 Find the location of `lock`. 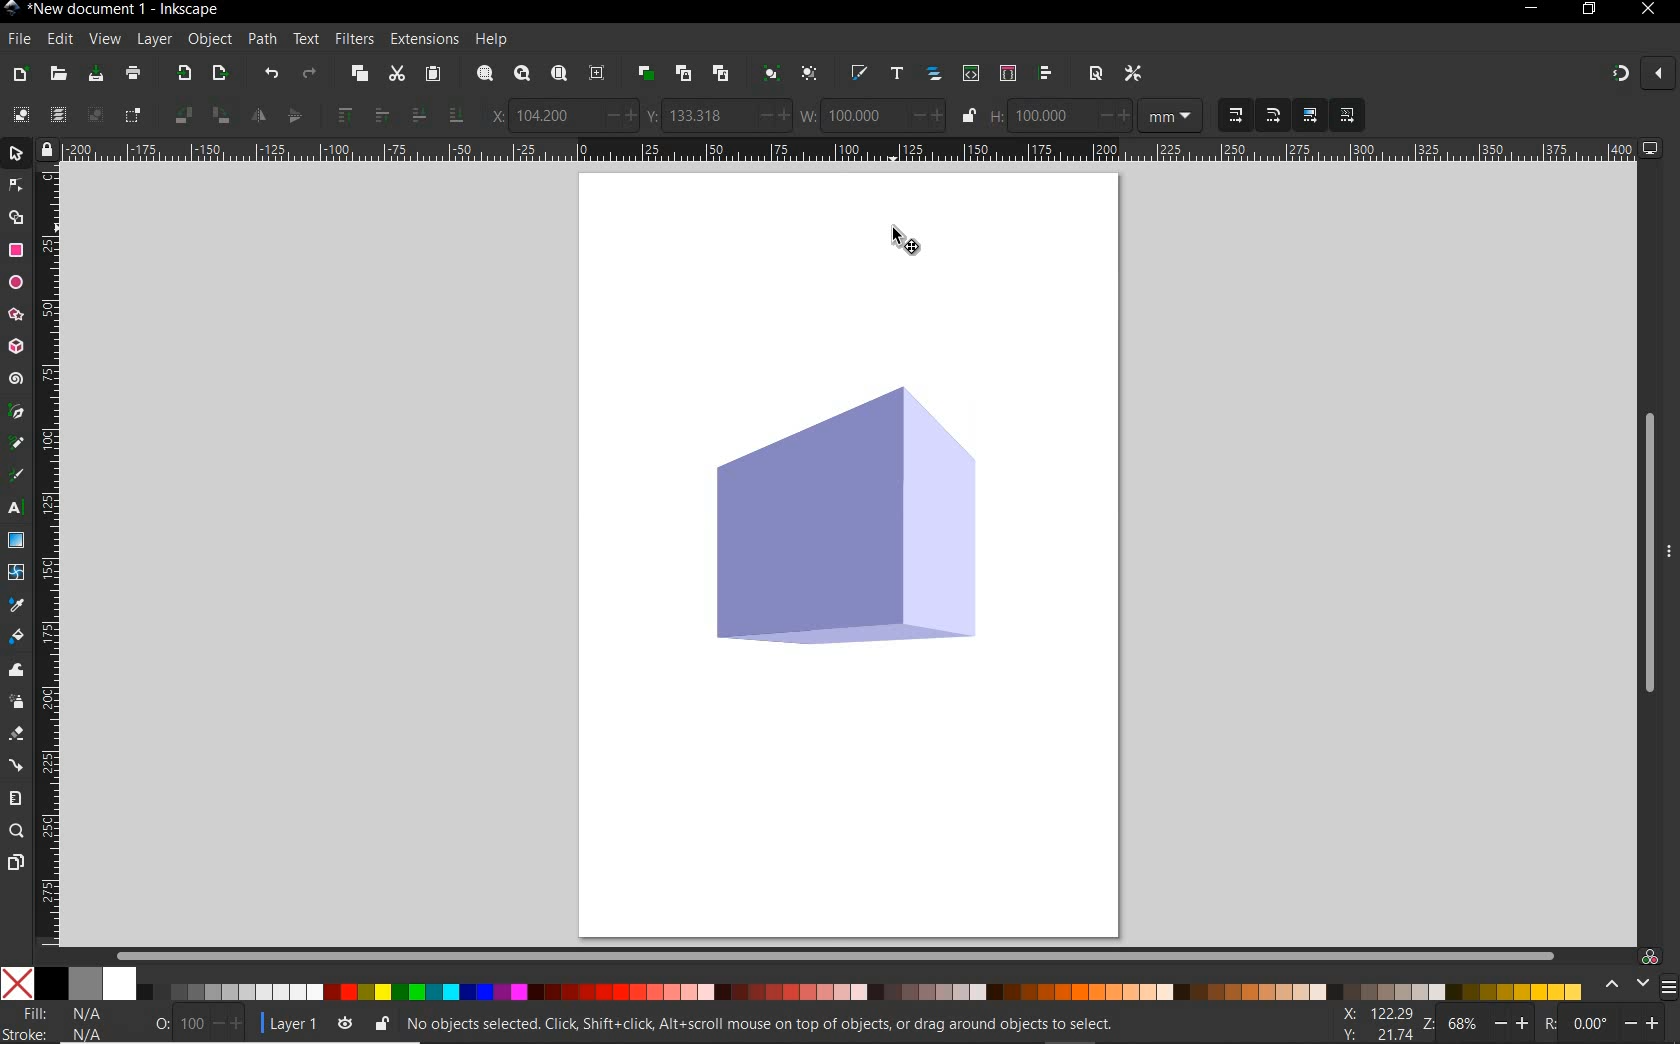

lock is located at coordinates (46, 149).